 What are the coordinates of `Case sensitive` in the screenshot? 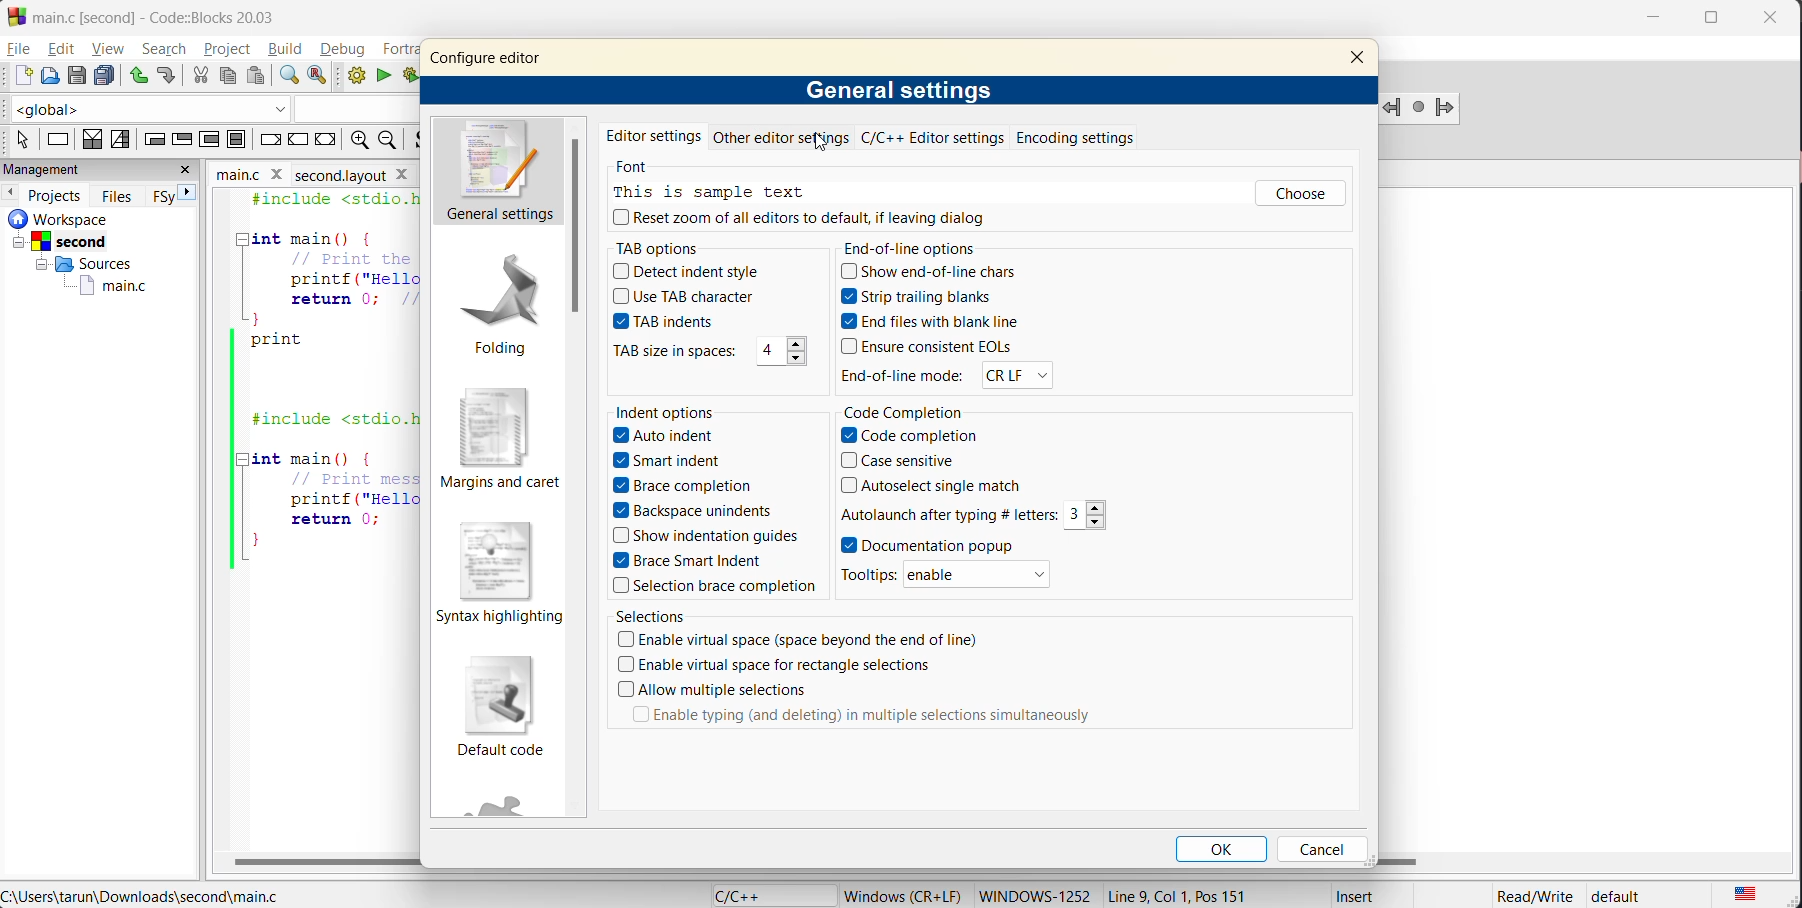 It's located at (894, 459).